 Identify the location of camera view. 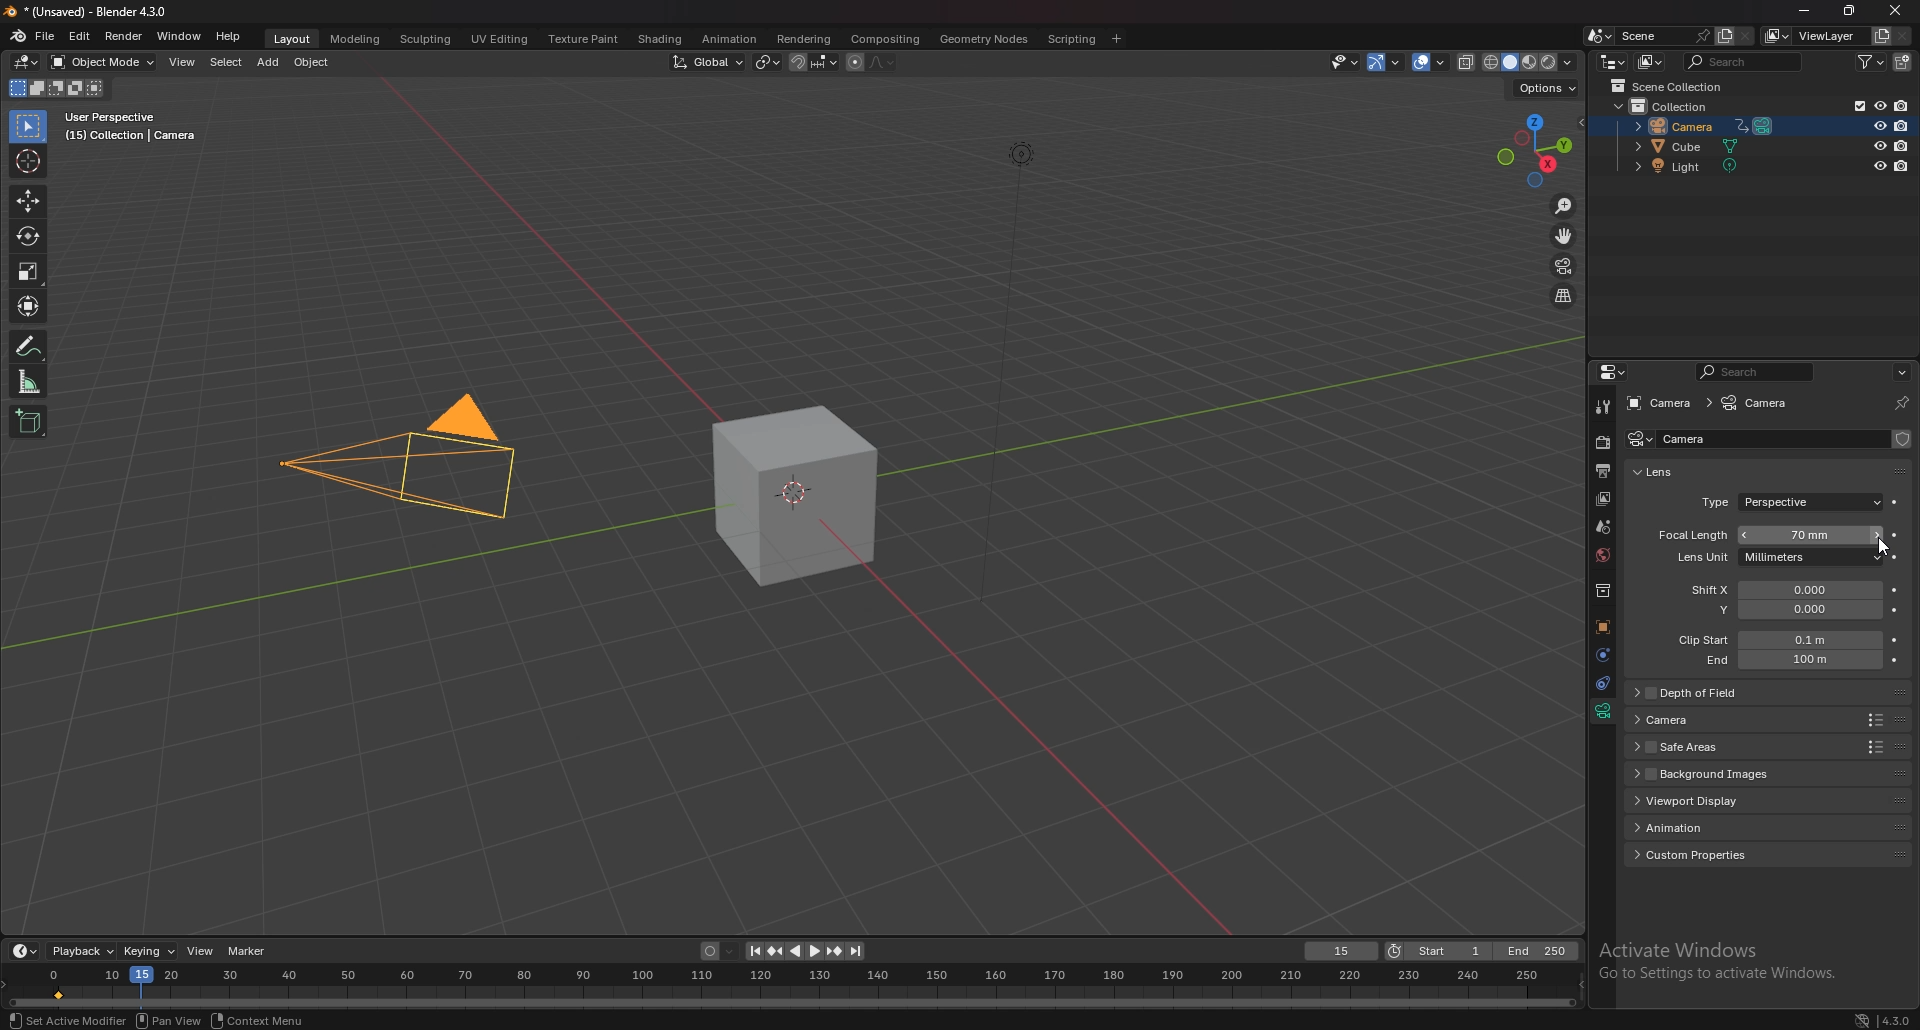
(1564, 265).